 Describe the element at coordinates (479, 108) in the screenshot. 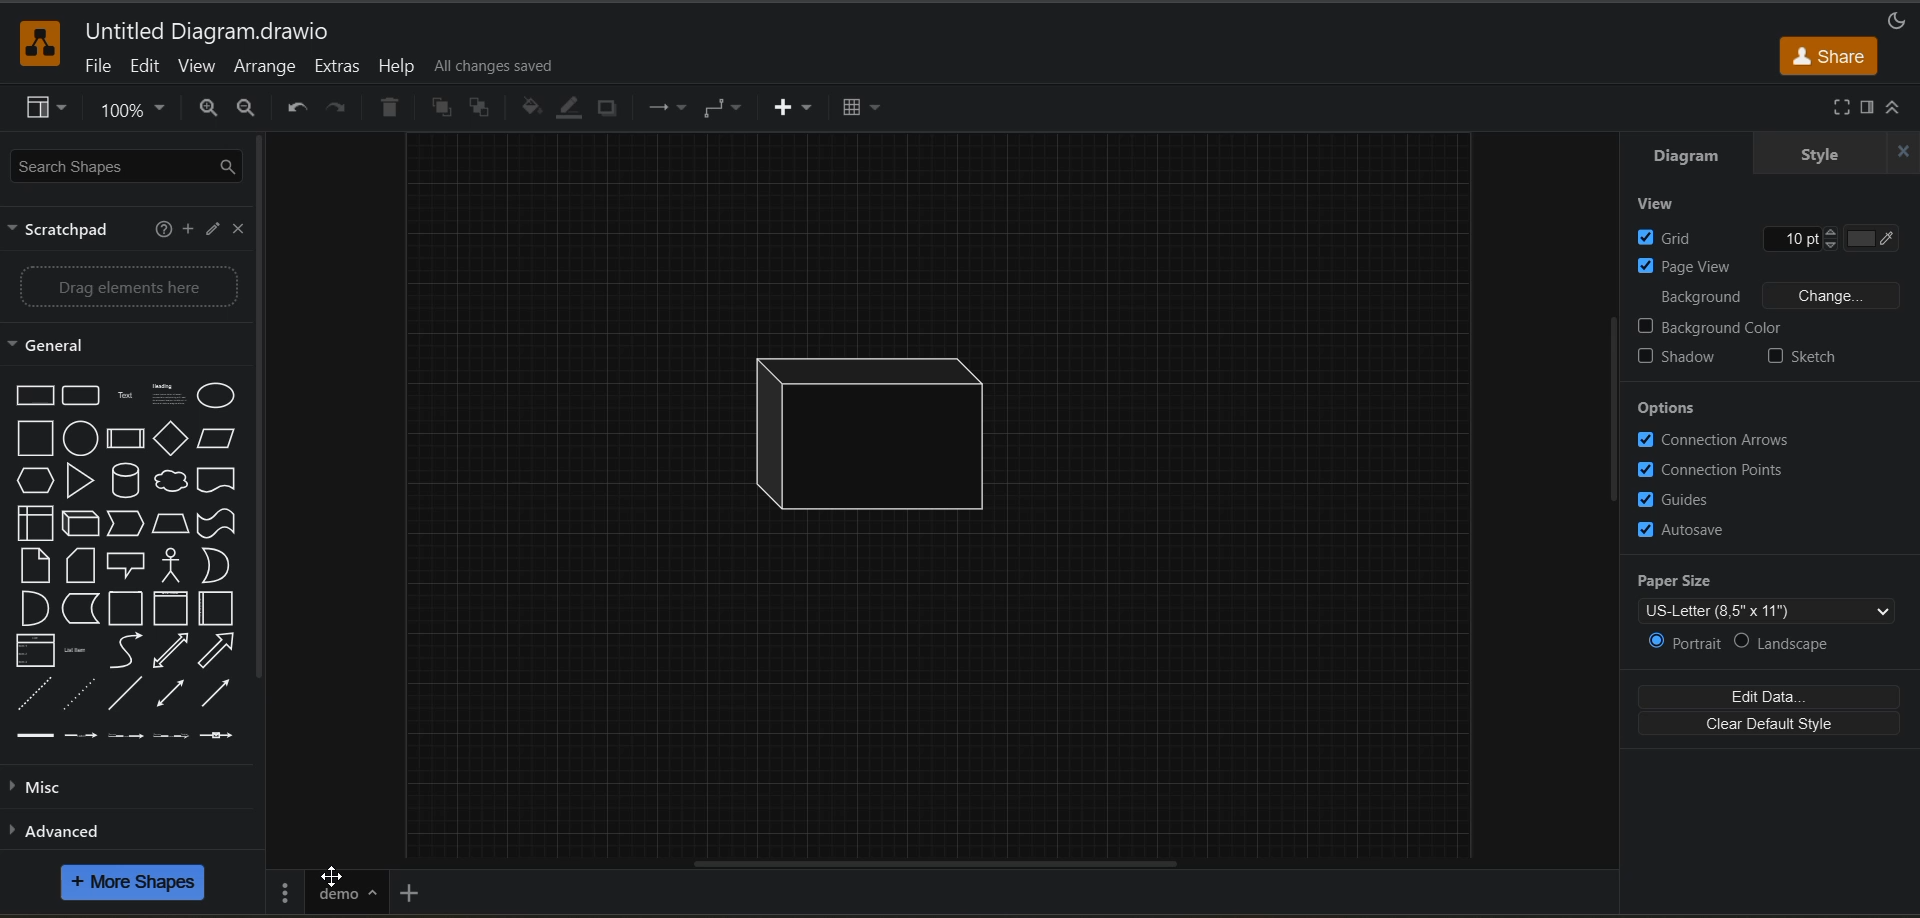

I see `to back` at that location.